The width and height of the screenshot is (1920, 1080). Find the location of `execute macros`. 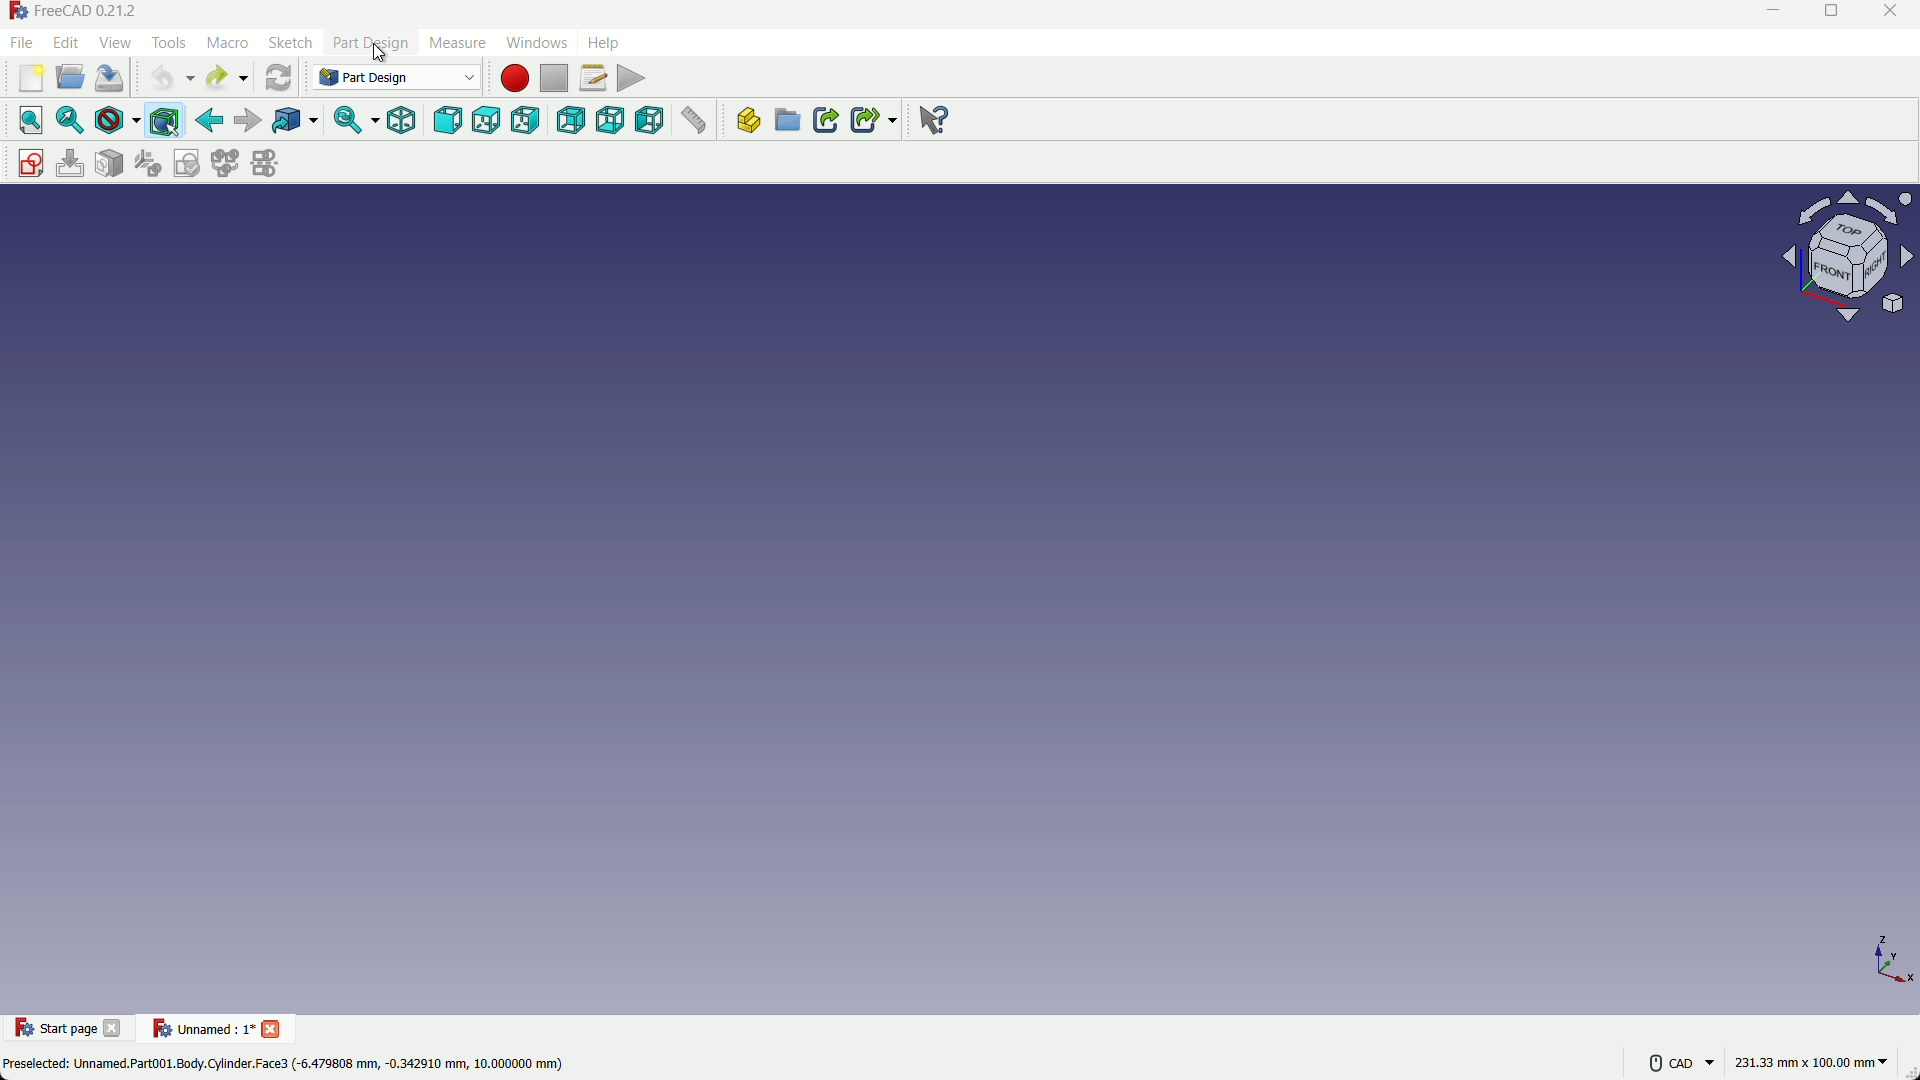

execute macros is located at coordinates (632, 78).